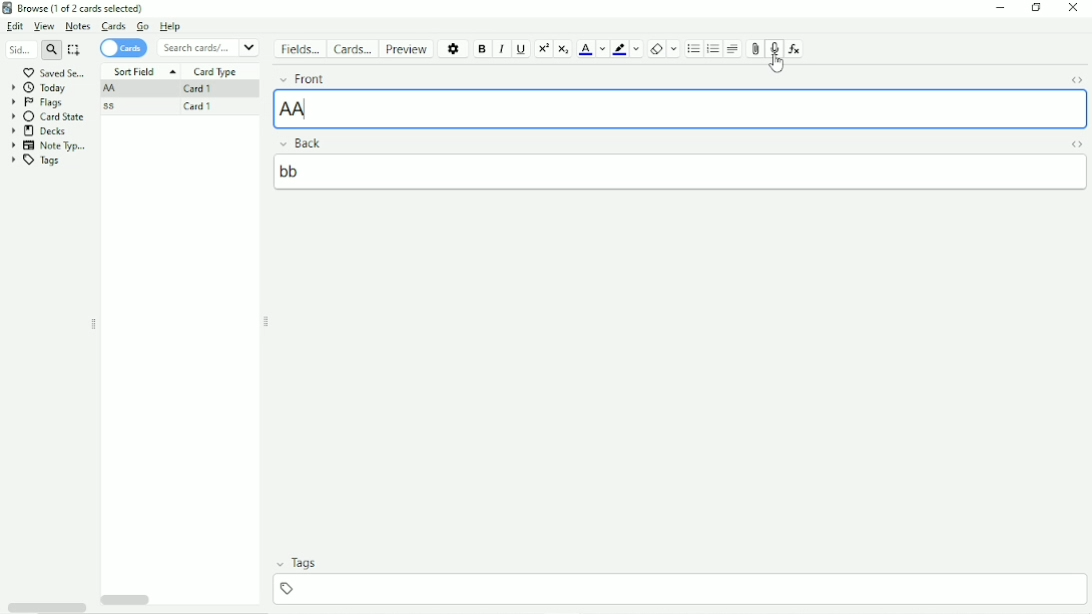  I want to click on Text Highlight color, so click(620, 49).